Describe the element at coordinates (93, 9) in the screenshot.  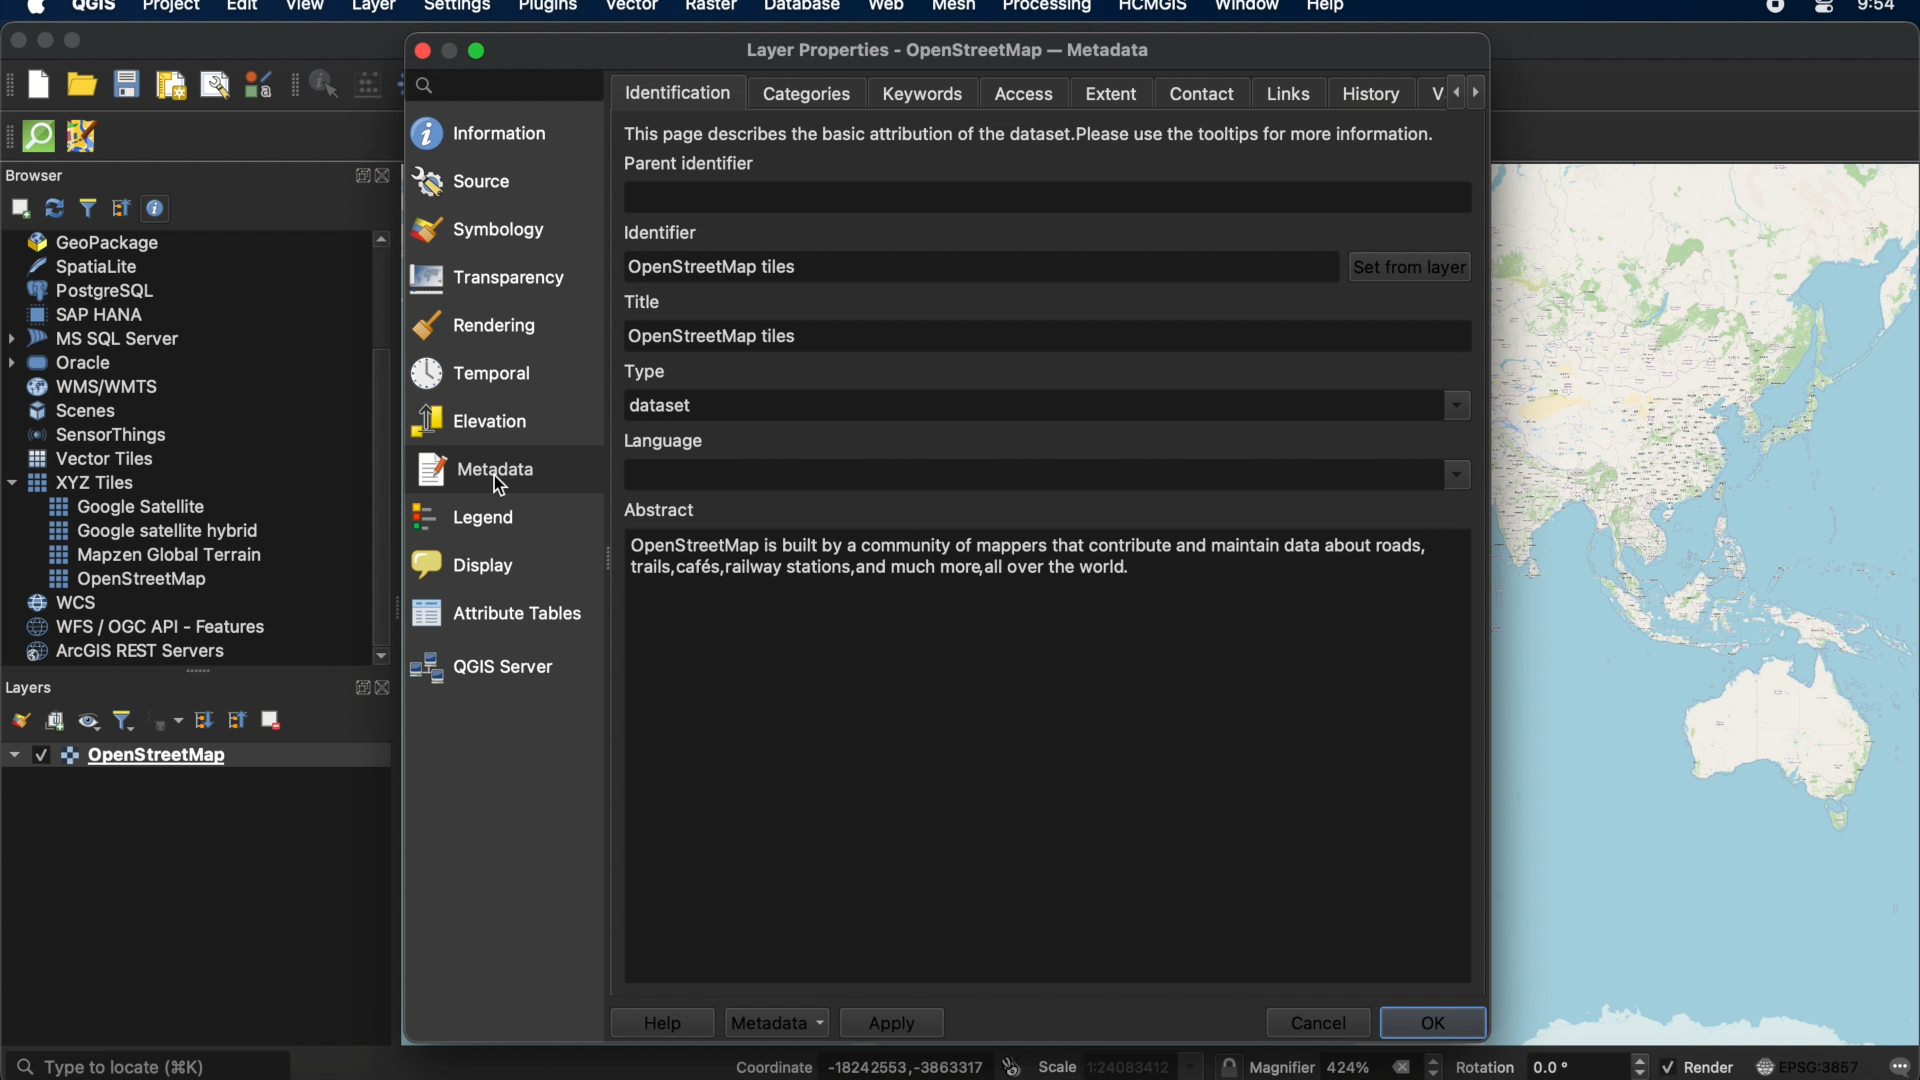
I see `QGIS` at that location.